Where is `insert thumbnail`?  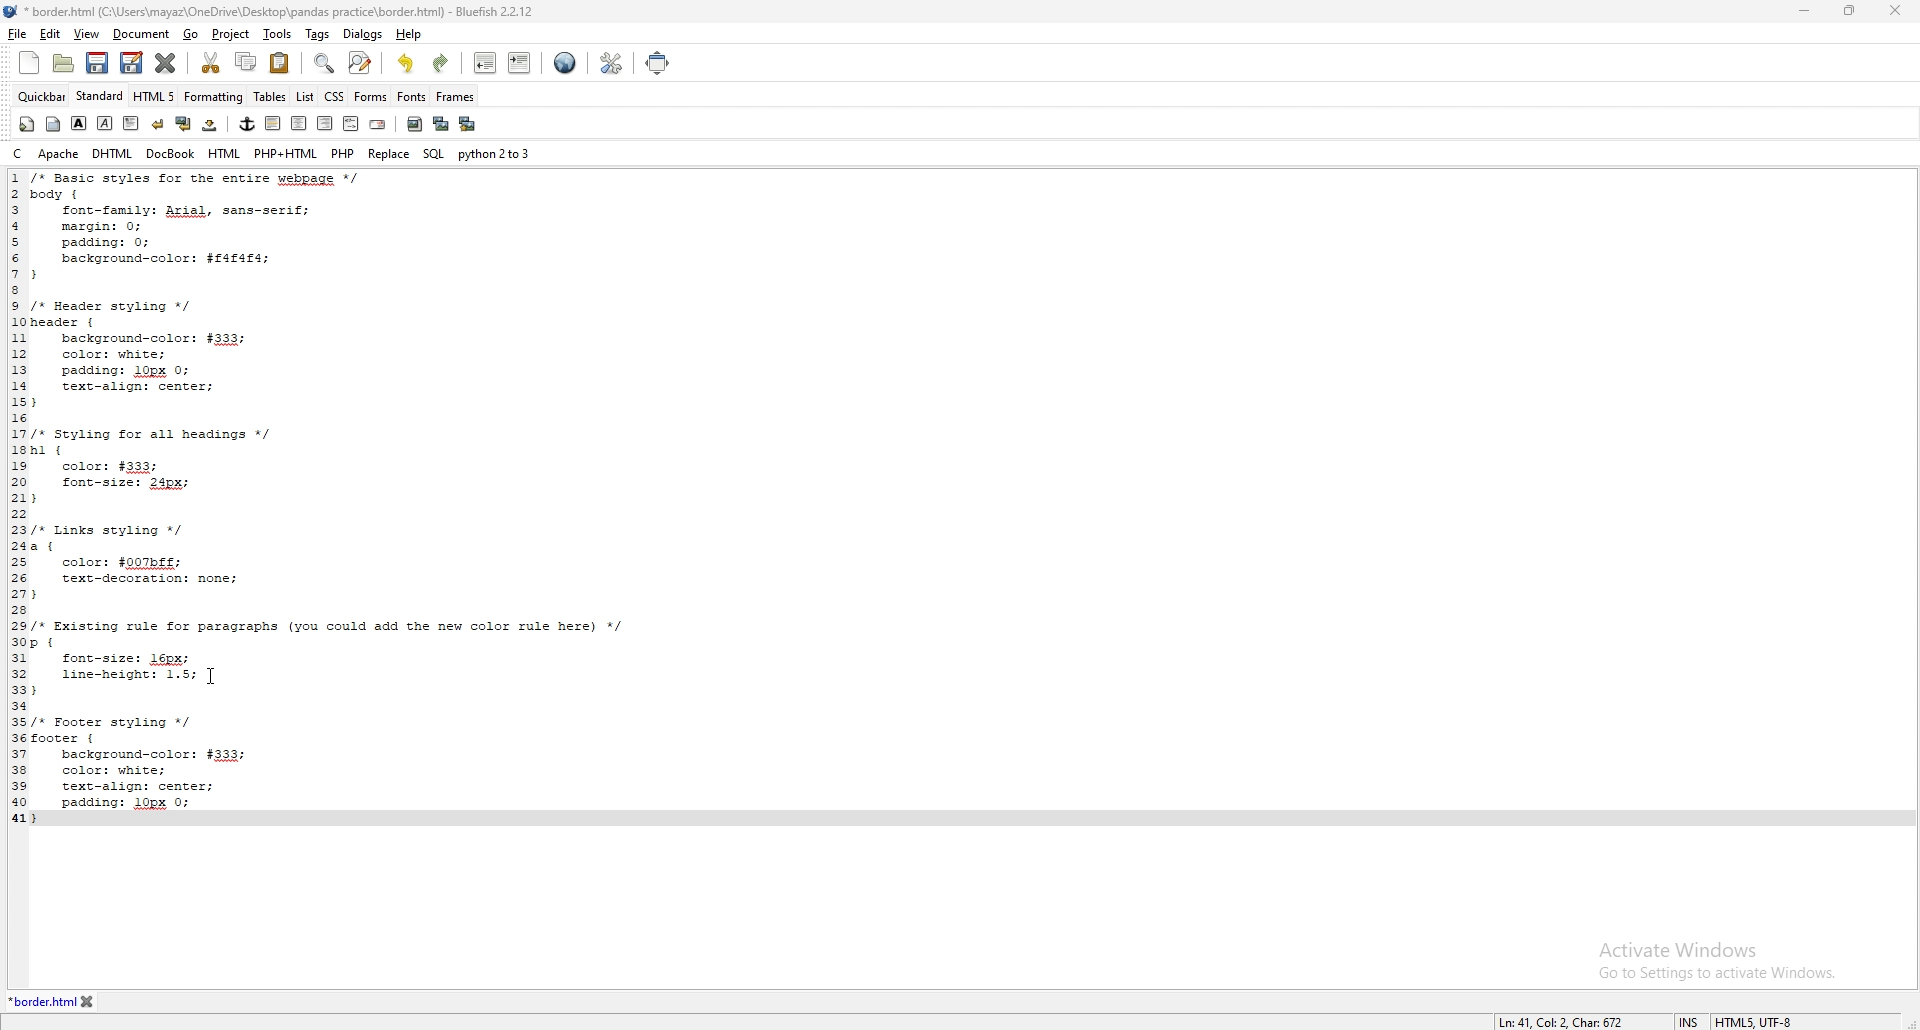
insert thumbnail is located at coordinates (441, 125).